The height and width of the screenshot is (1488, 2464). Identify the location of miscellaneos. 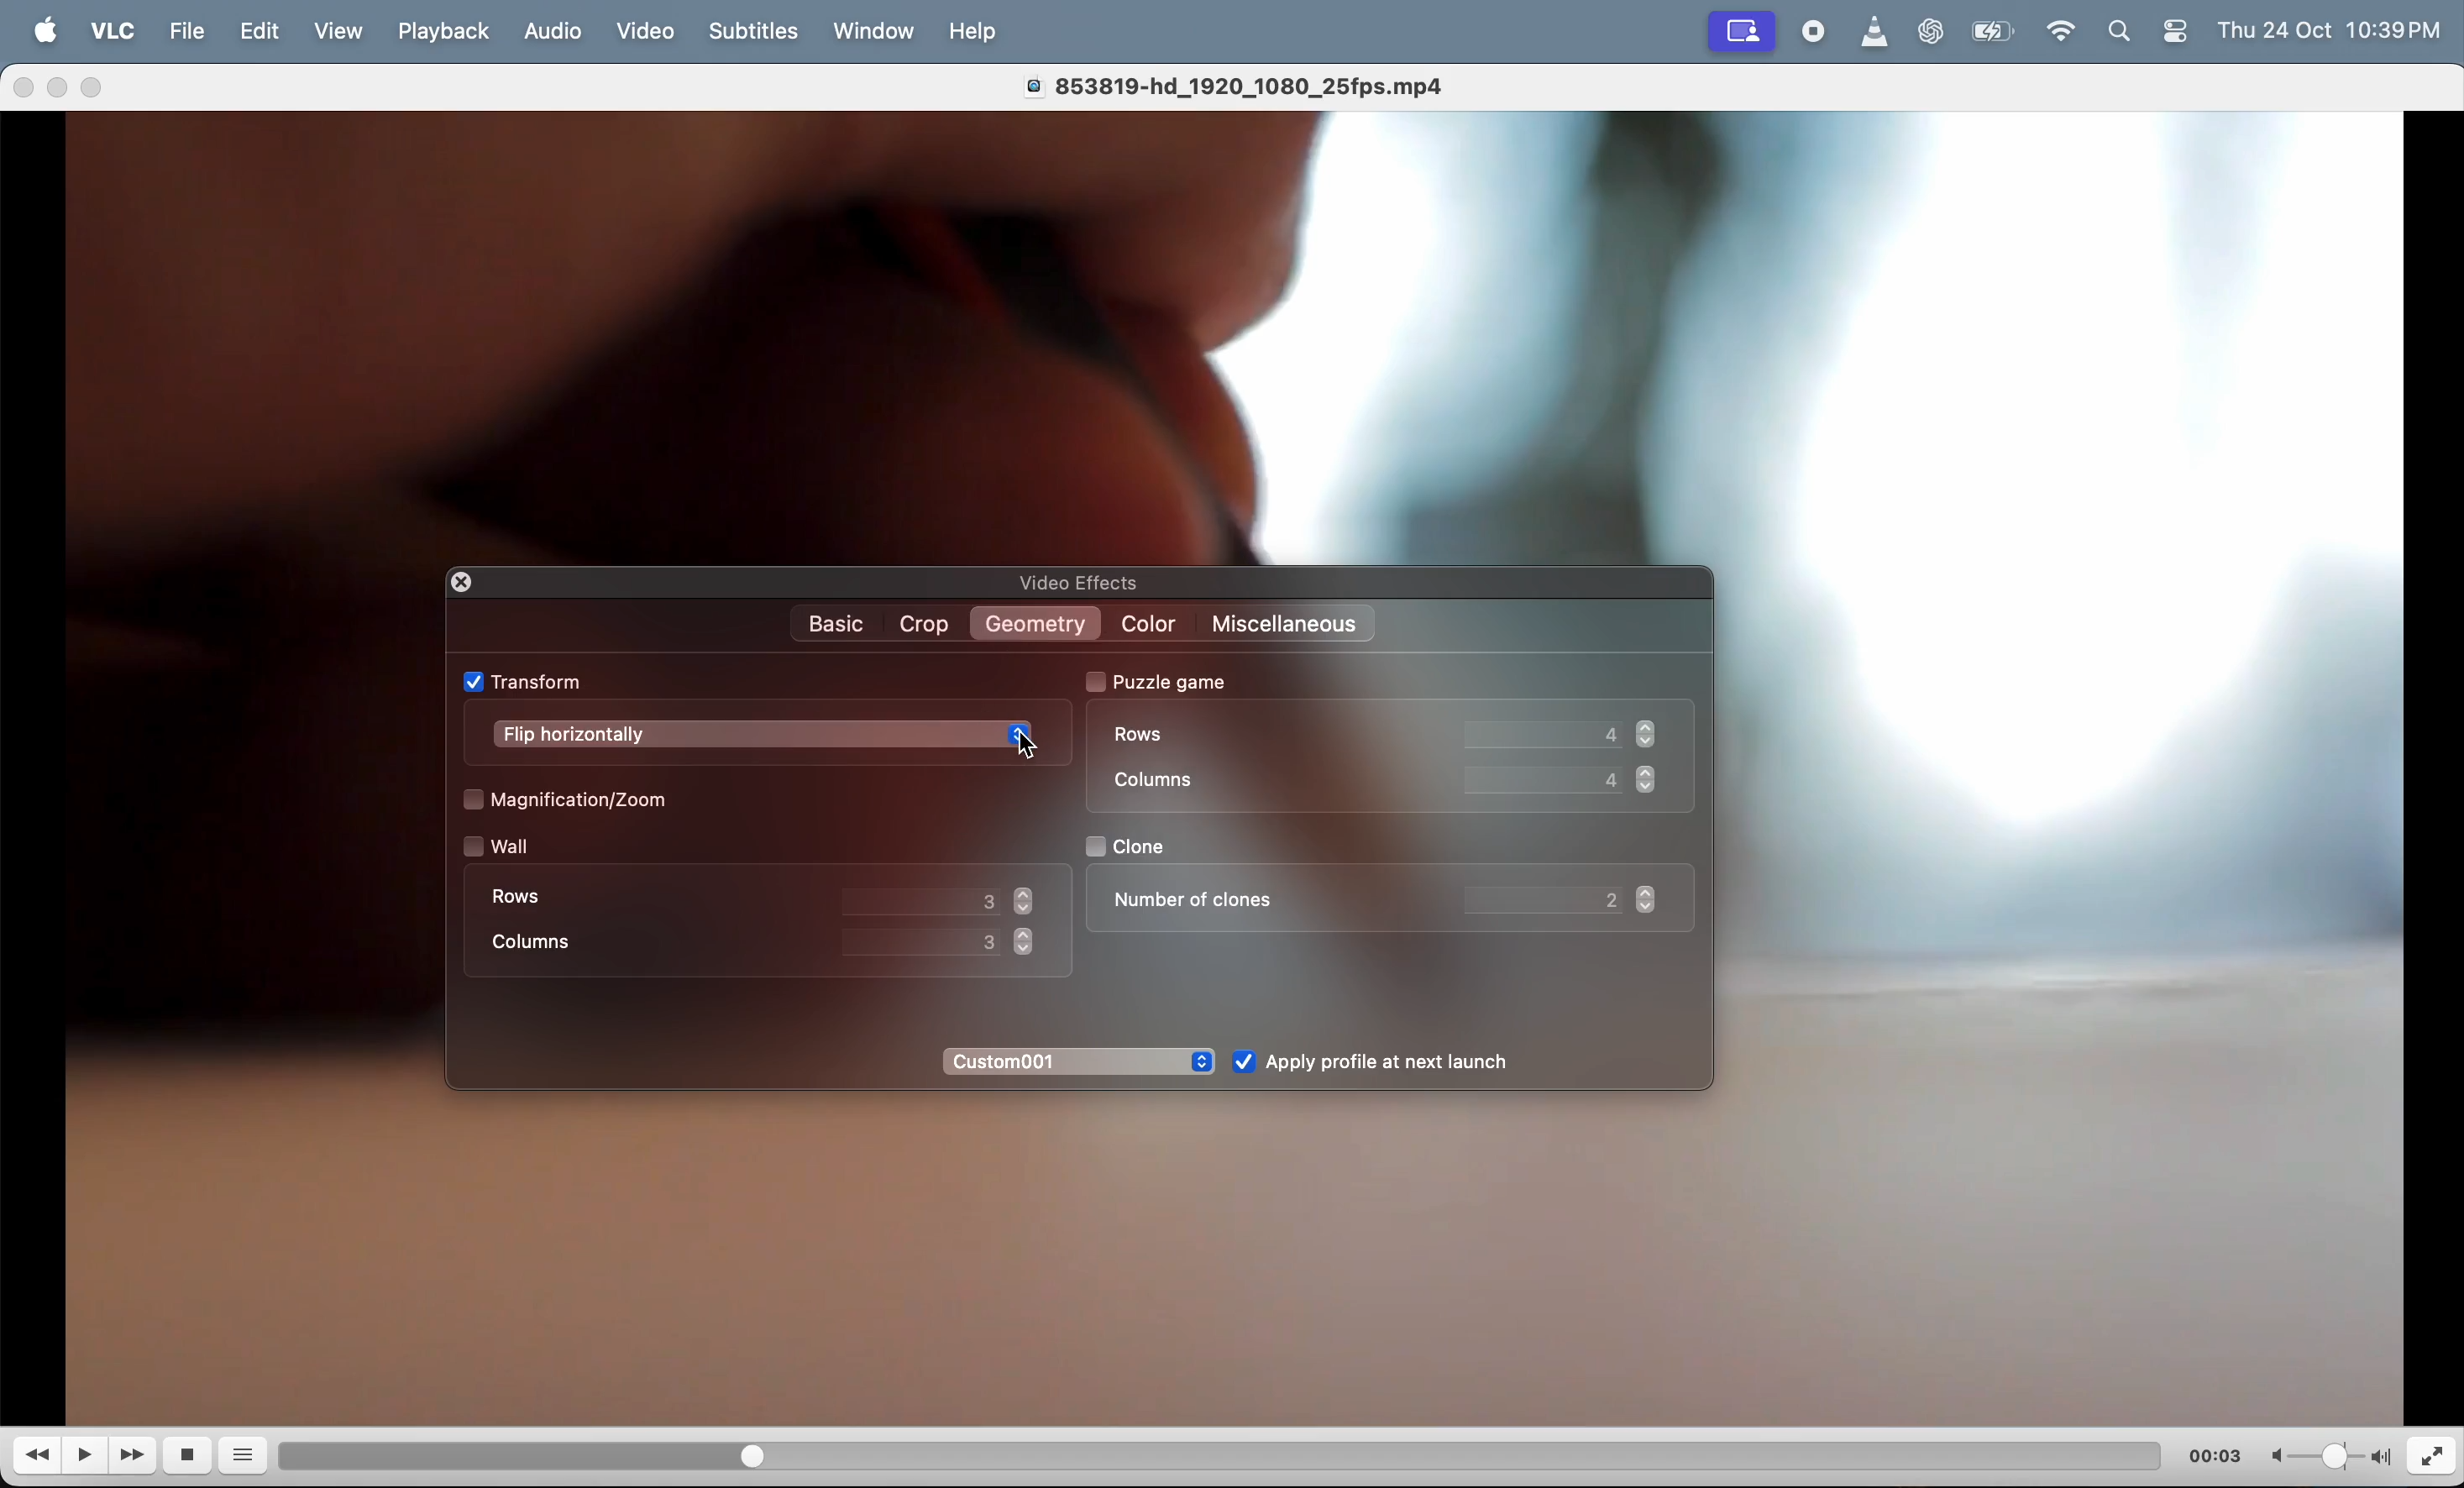
(1291, 626).